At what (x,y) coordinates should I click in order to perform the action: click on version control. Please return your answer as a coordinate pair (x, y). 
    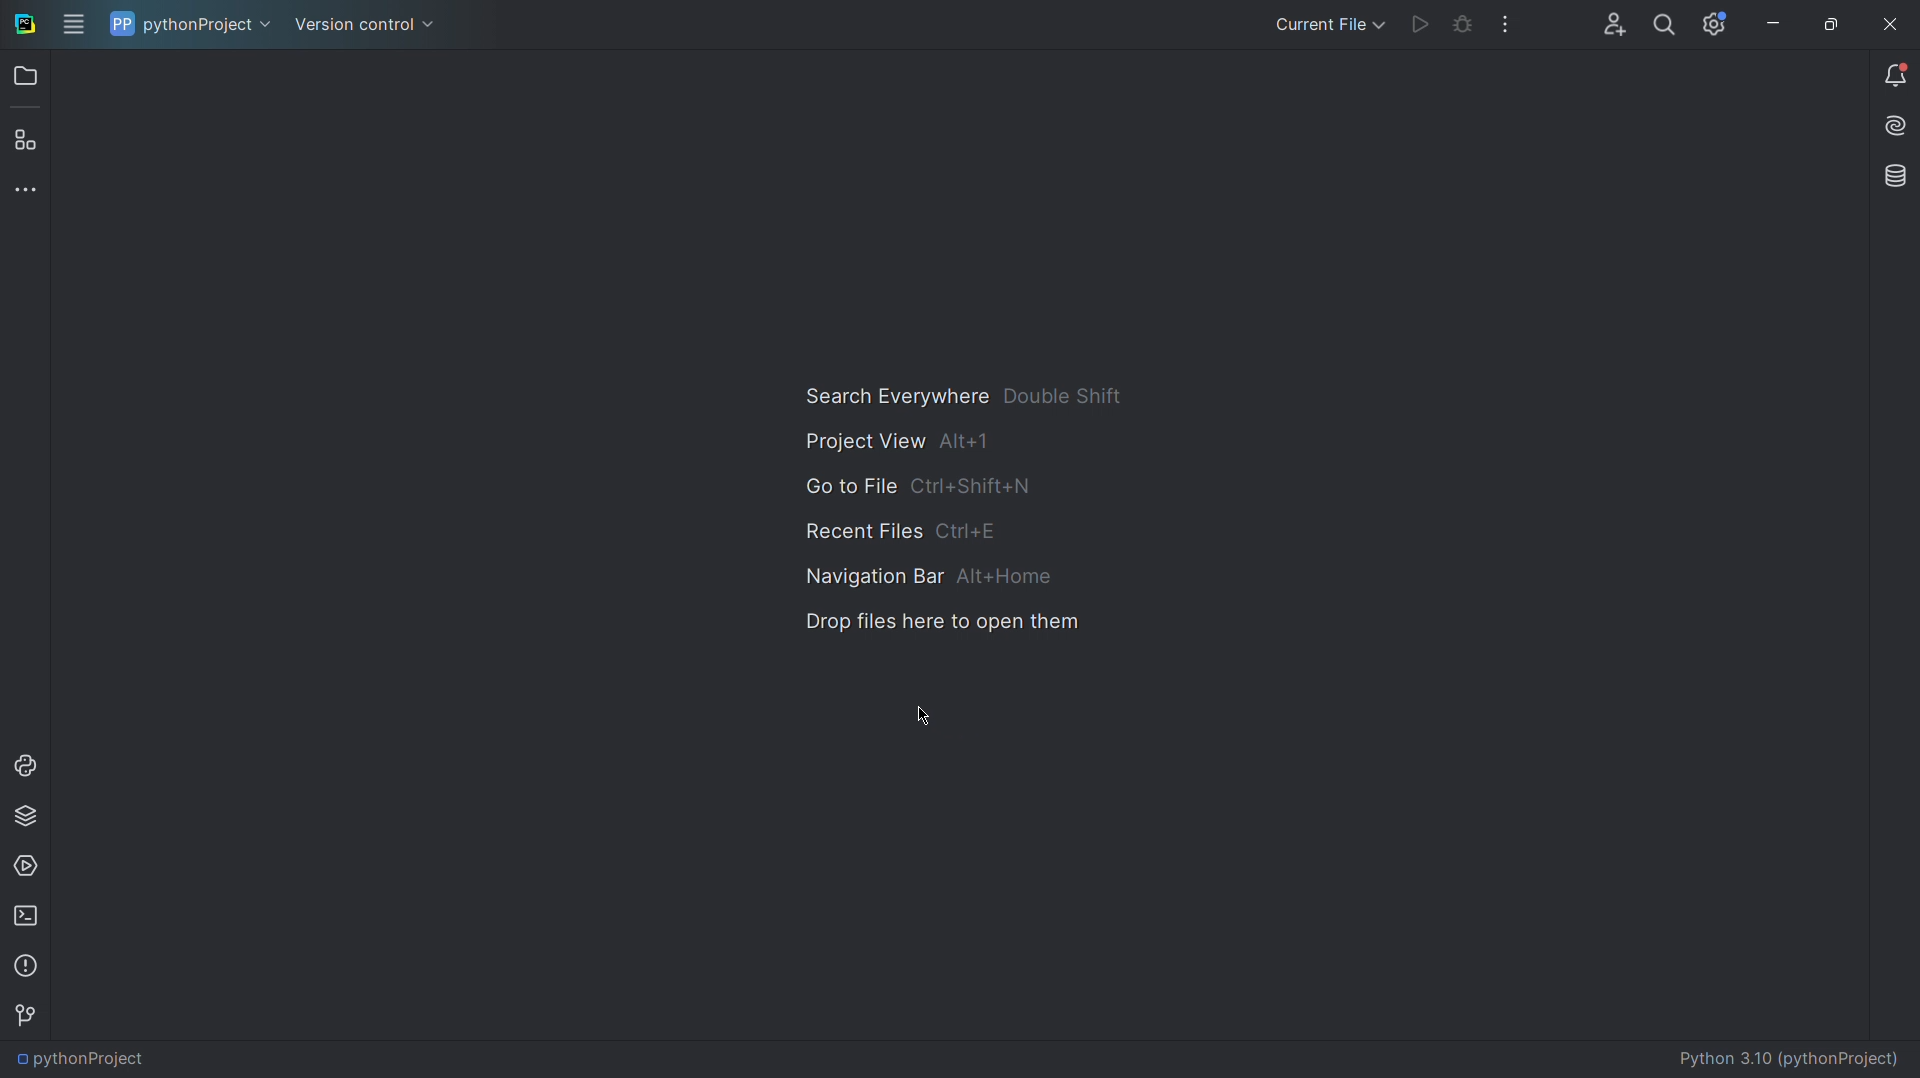
    Looking at the image, I should click on (362, 23).